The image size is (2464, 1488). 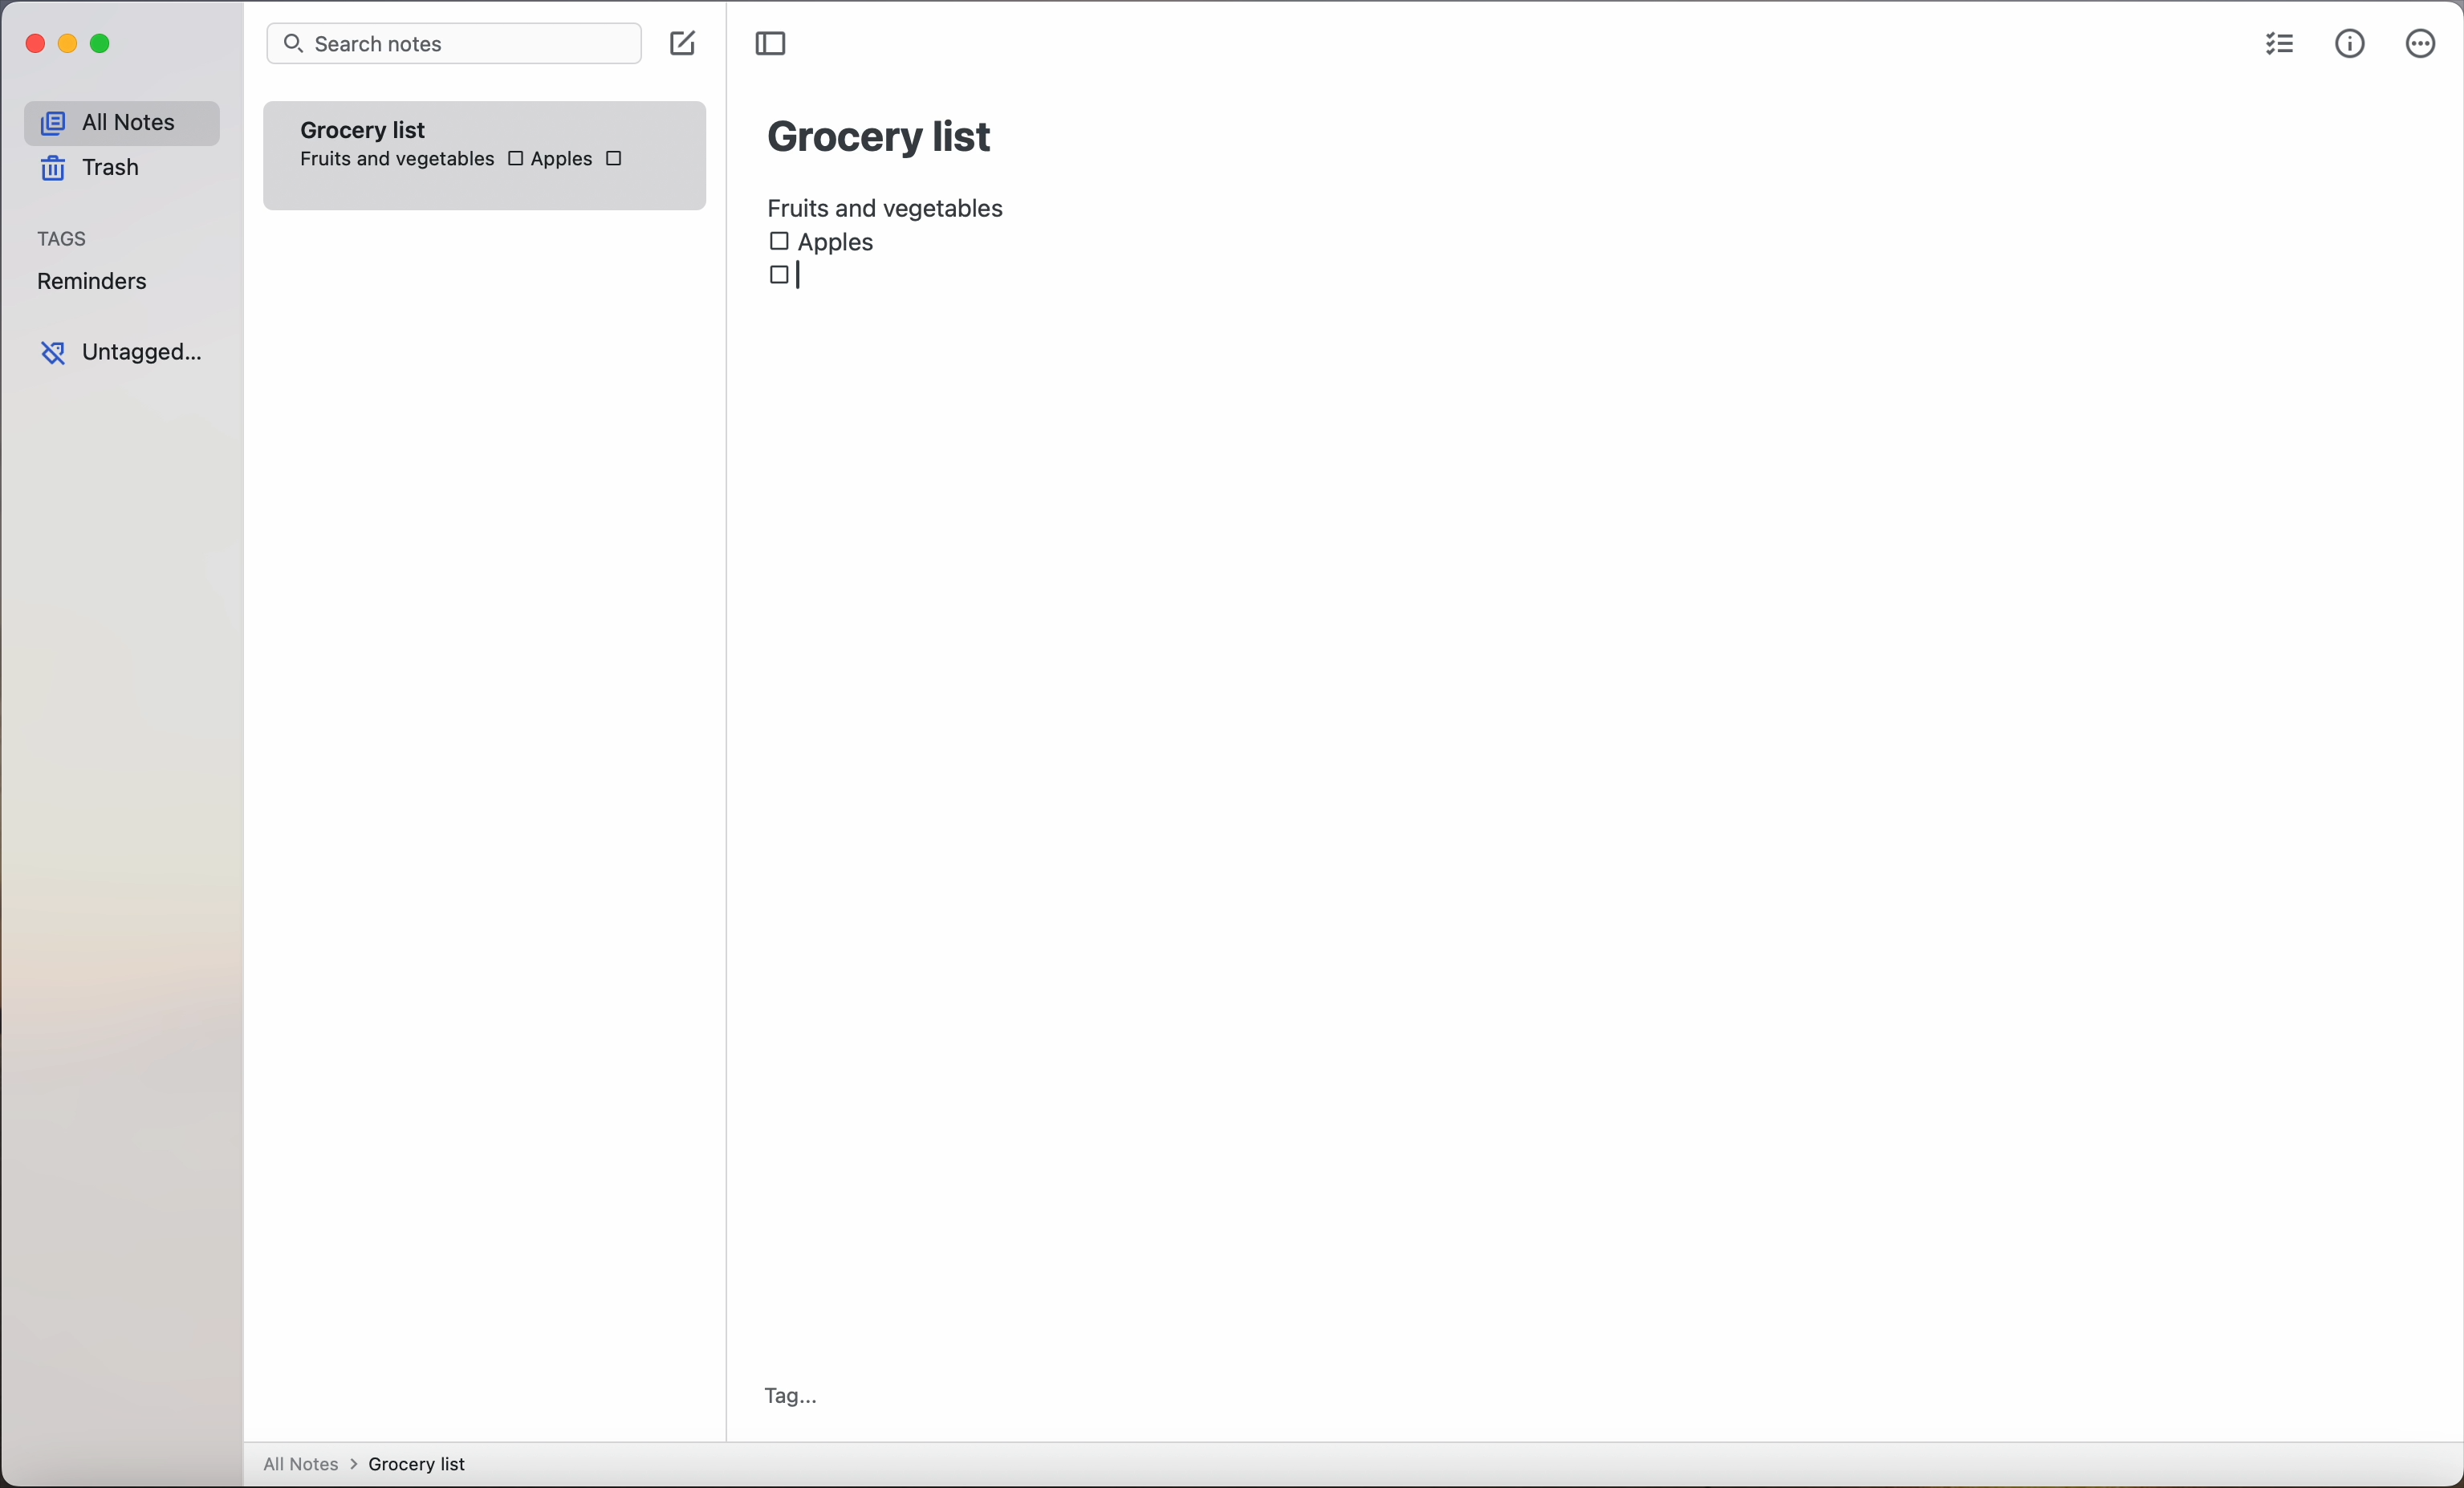 I want to click on toggle sidebar, so click(x=774, y=44).